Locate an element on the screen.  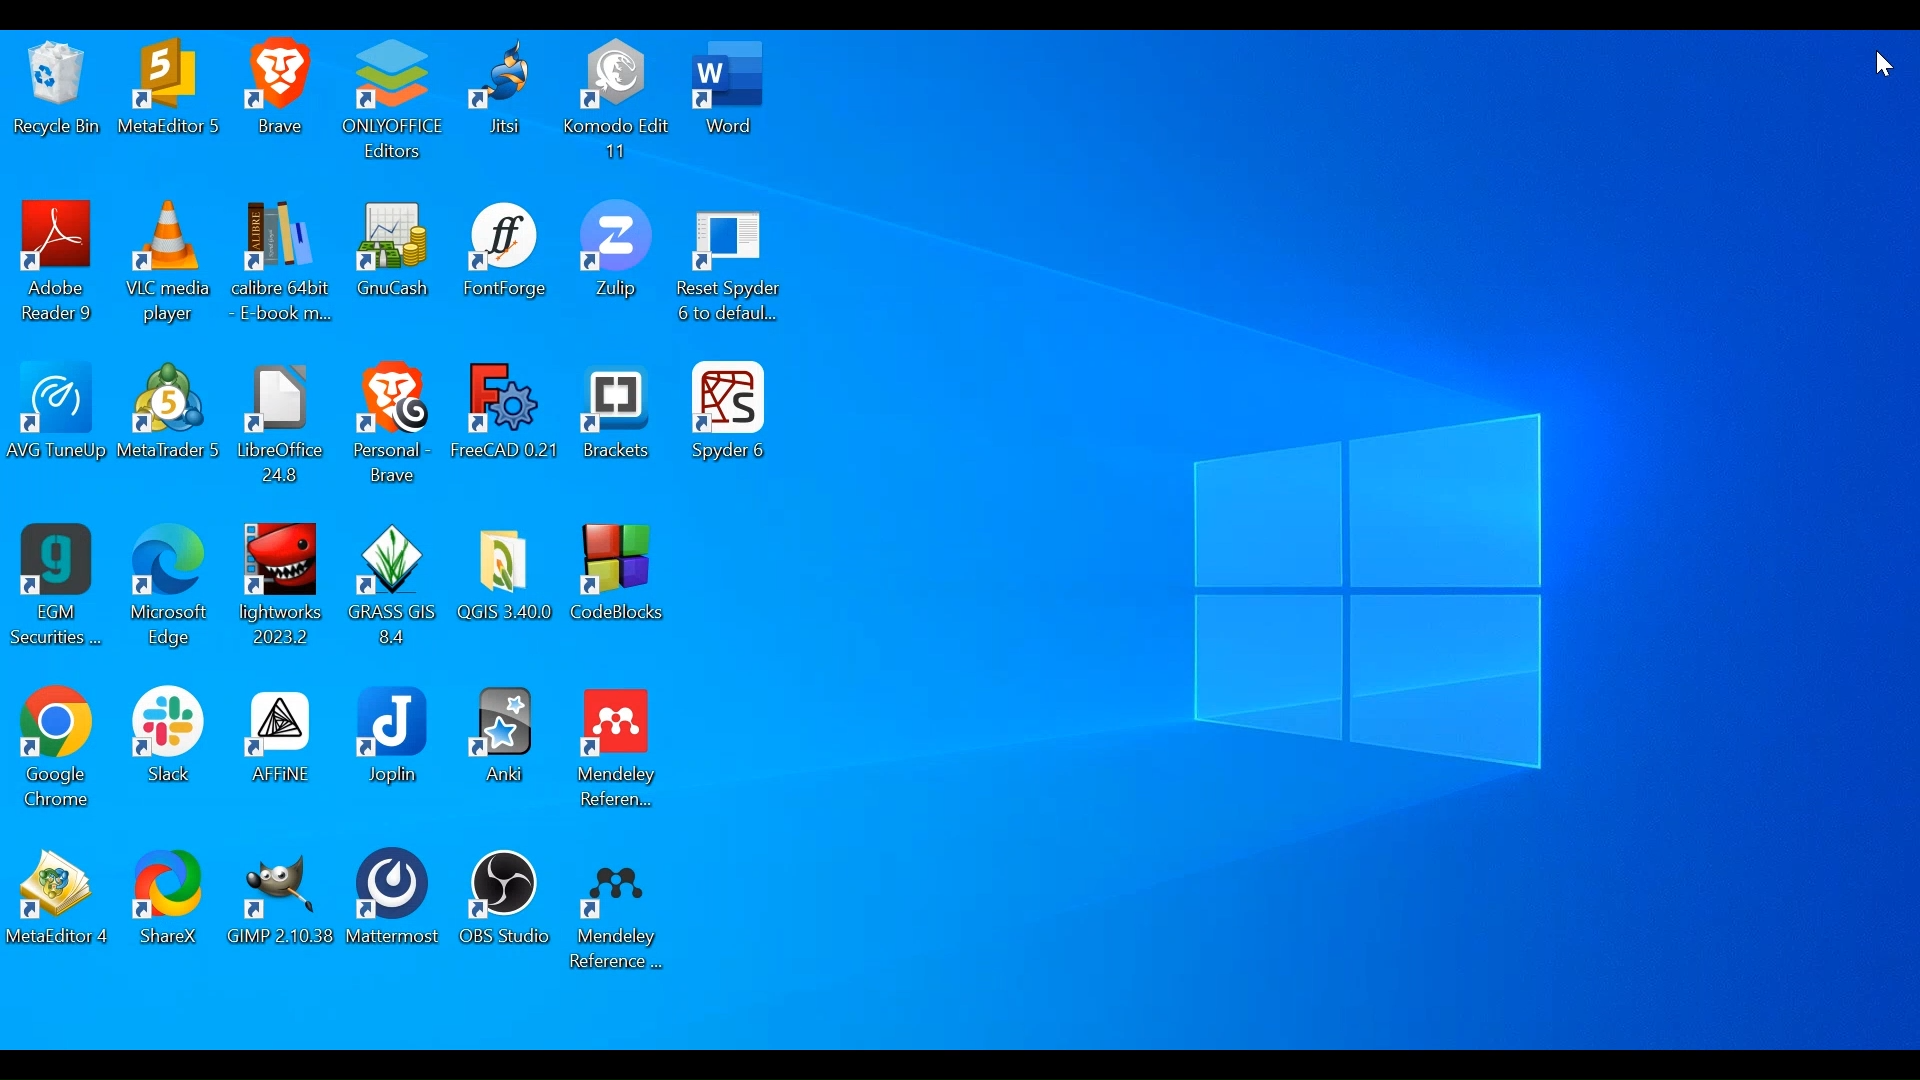
ShareX  is located at coordinates (171, 906).